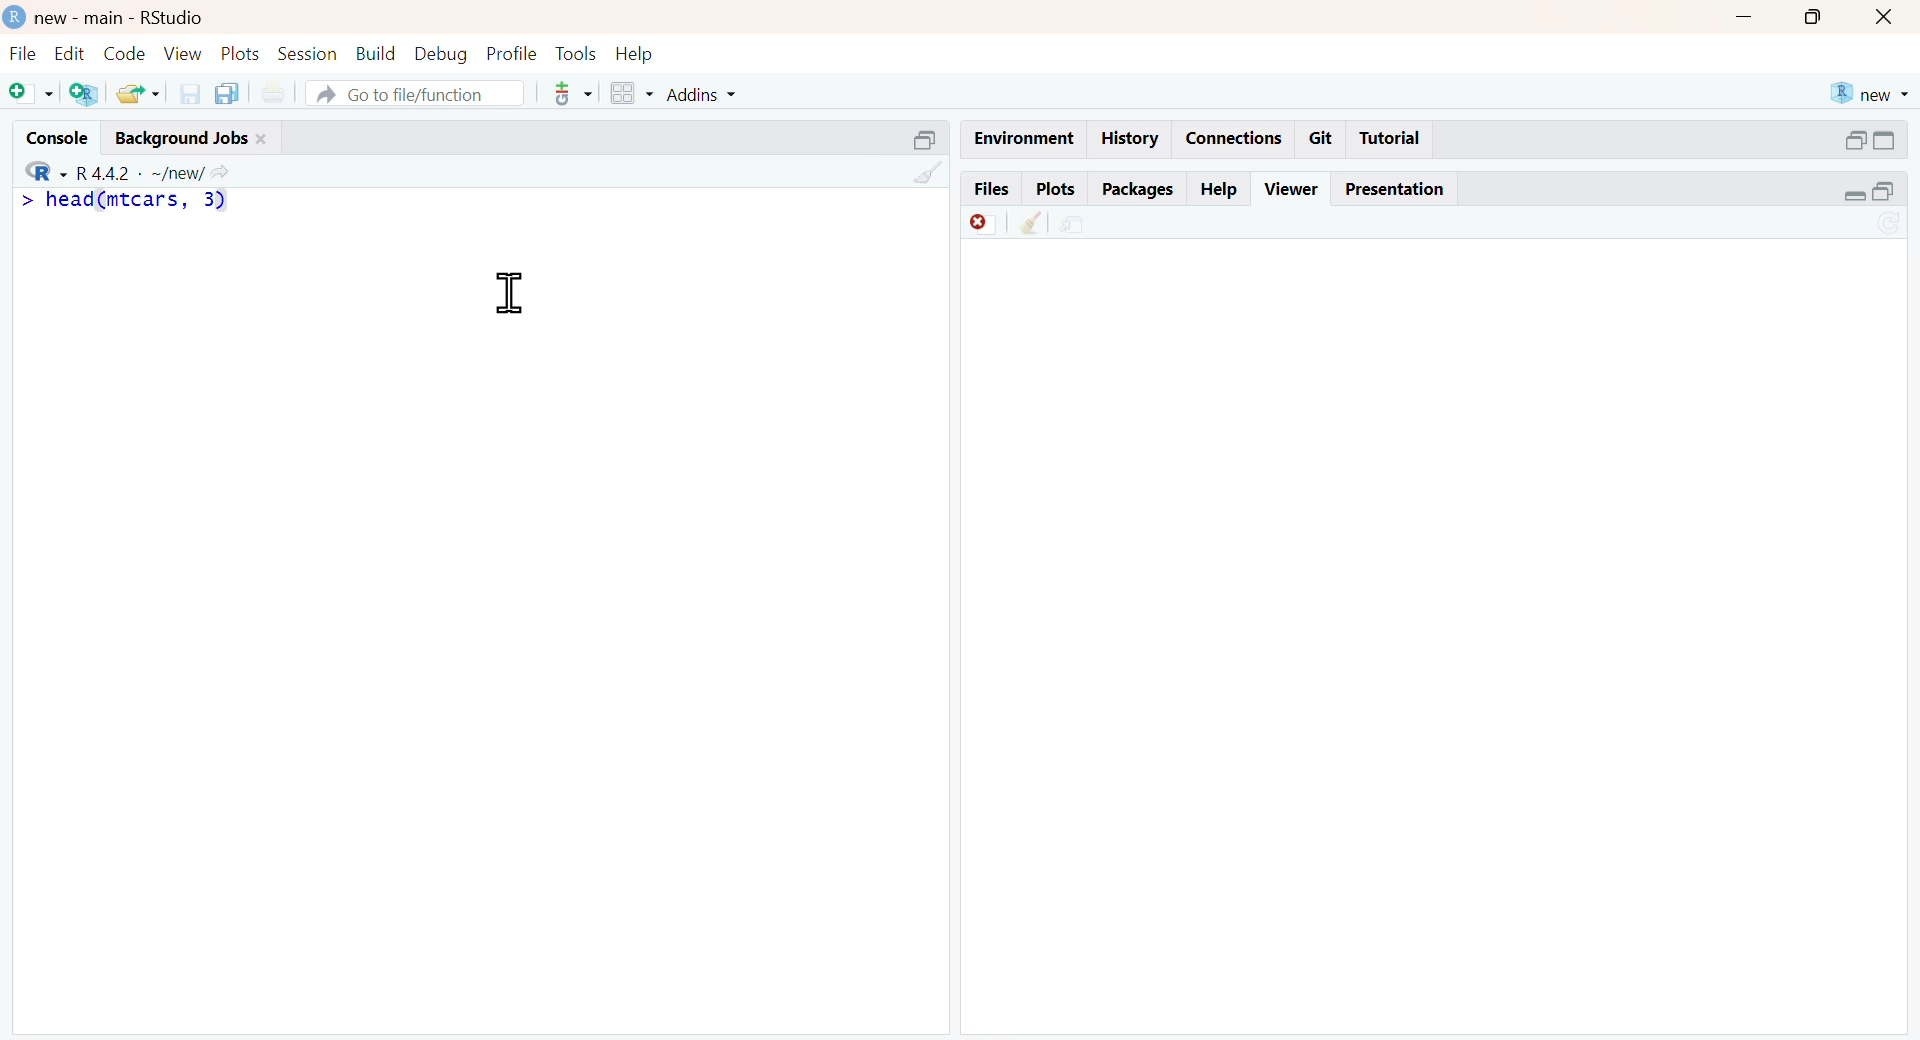 This screenshot has width=1920, height=1040. Describe the element at coordinates (1022, 137) in the screenshot. I see `Environment` at that location.